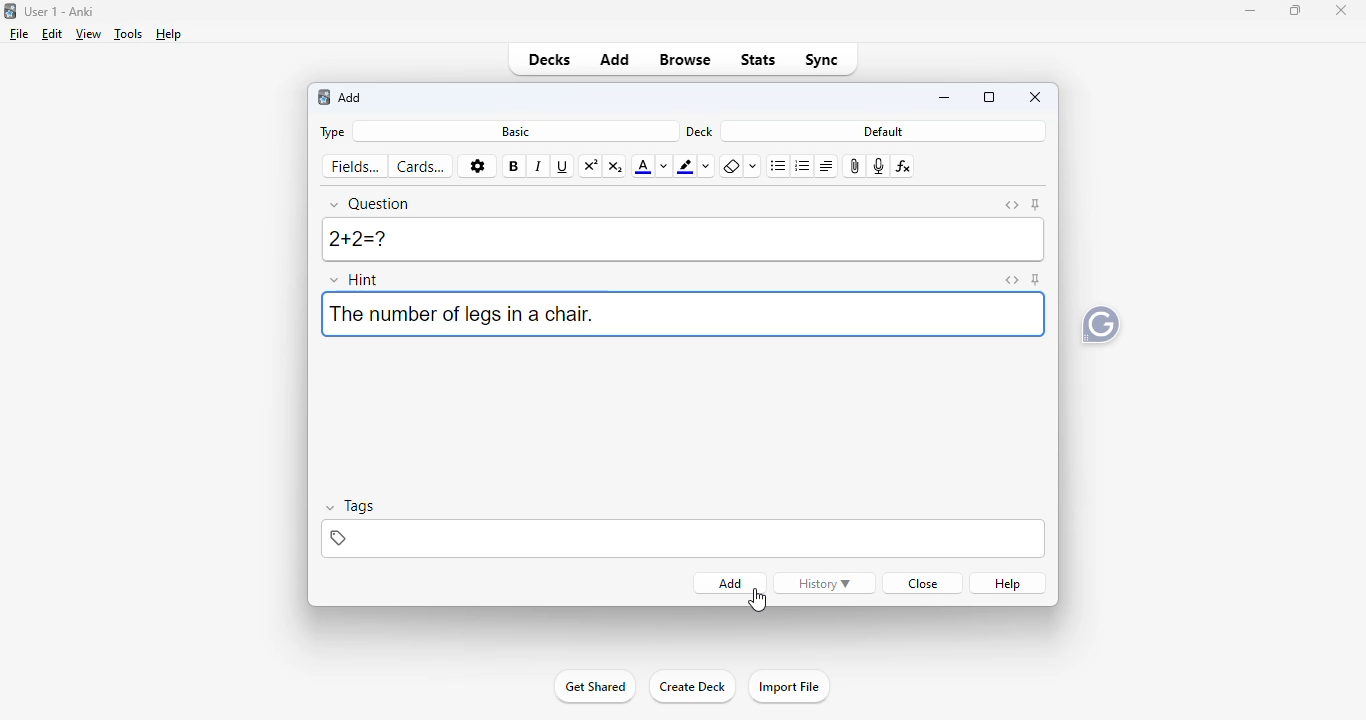  I want to click on logo, so click(323, 97).